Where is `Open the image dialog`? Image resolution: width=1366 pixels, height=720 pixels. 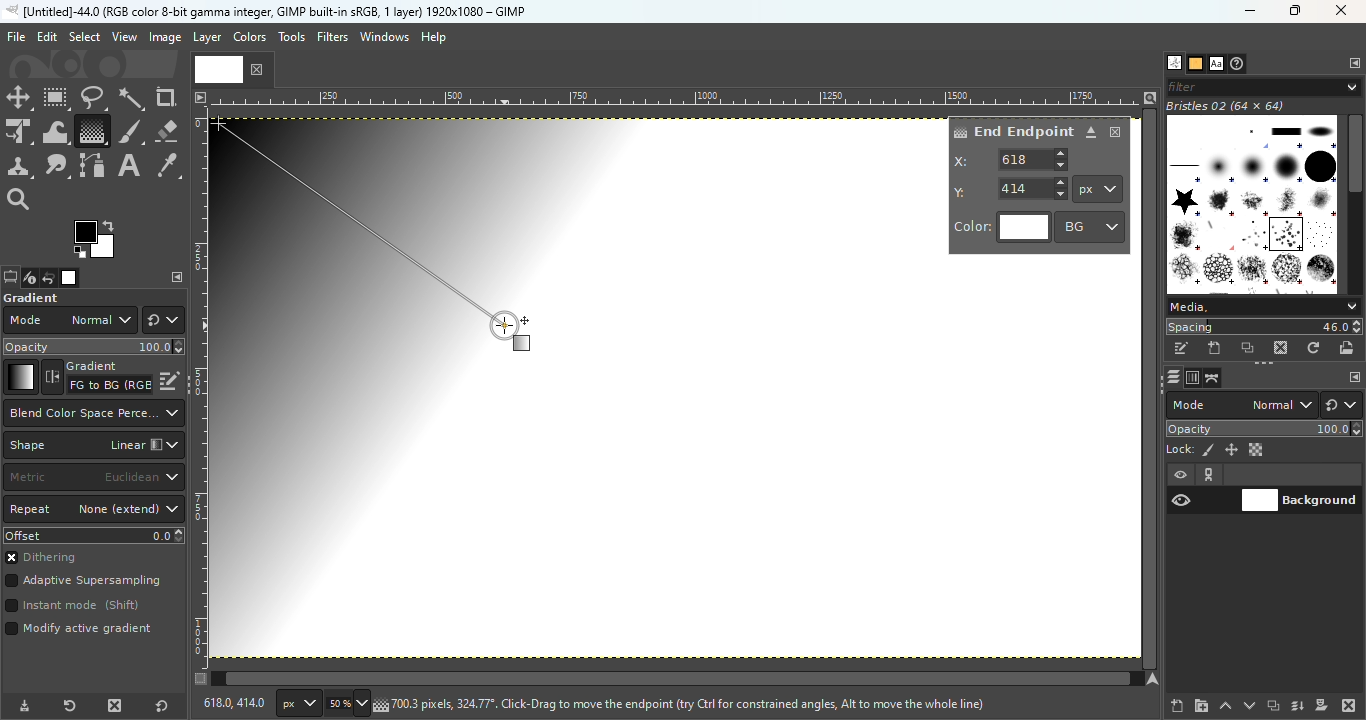
Open the image dialog is located at coordinates (67, 278).